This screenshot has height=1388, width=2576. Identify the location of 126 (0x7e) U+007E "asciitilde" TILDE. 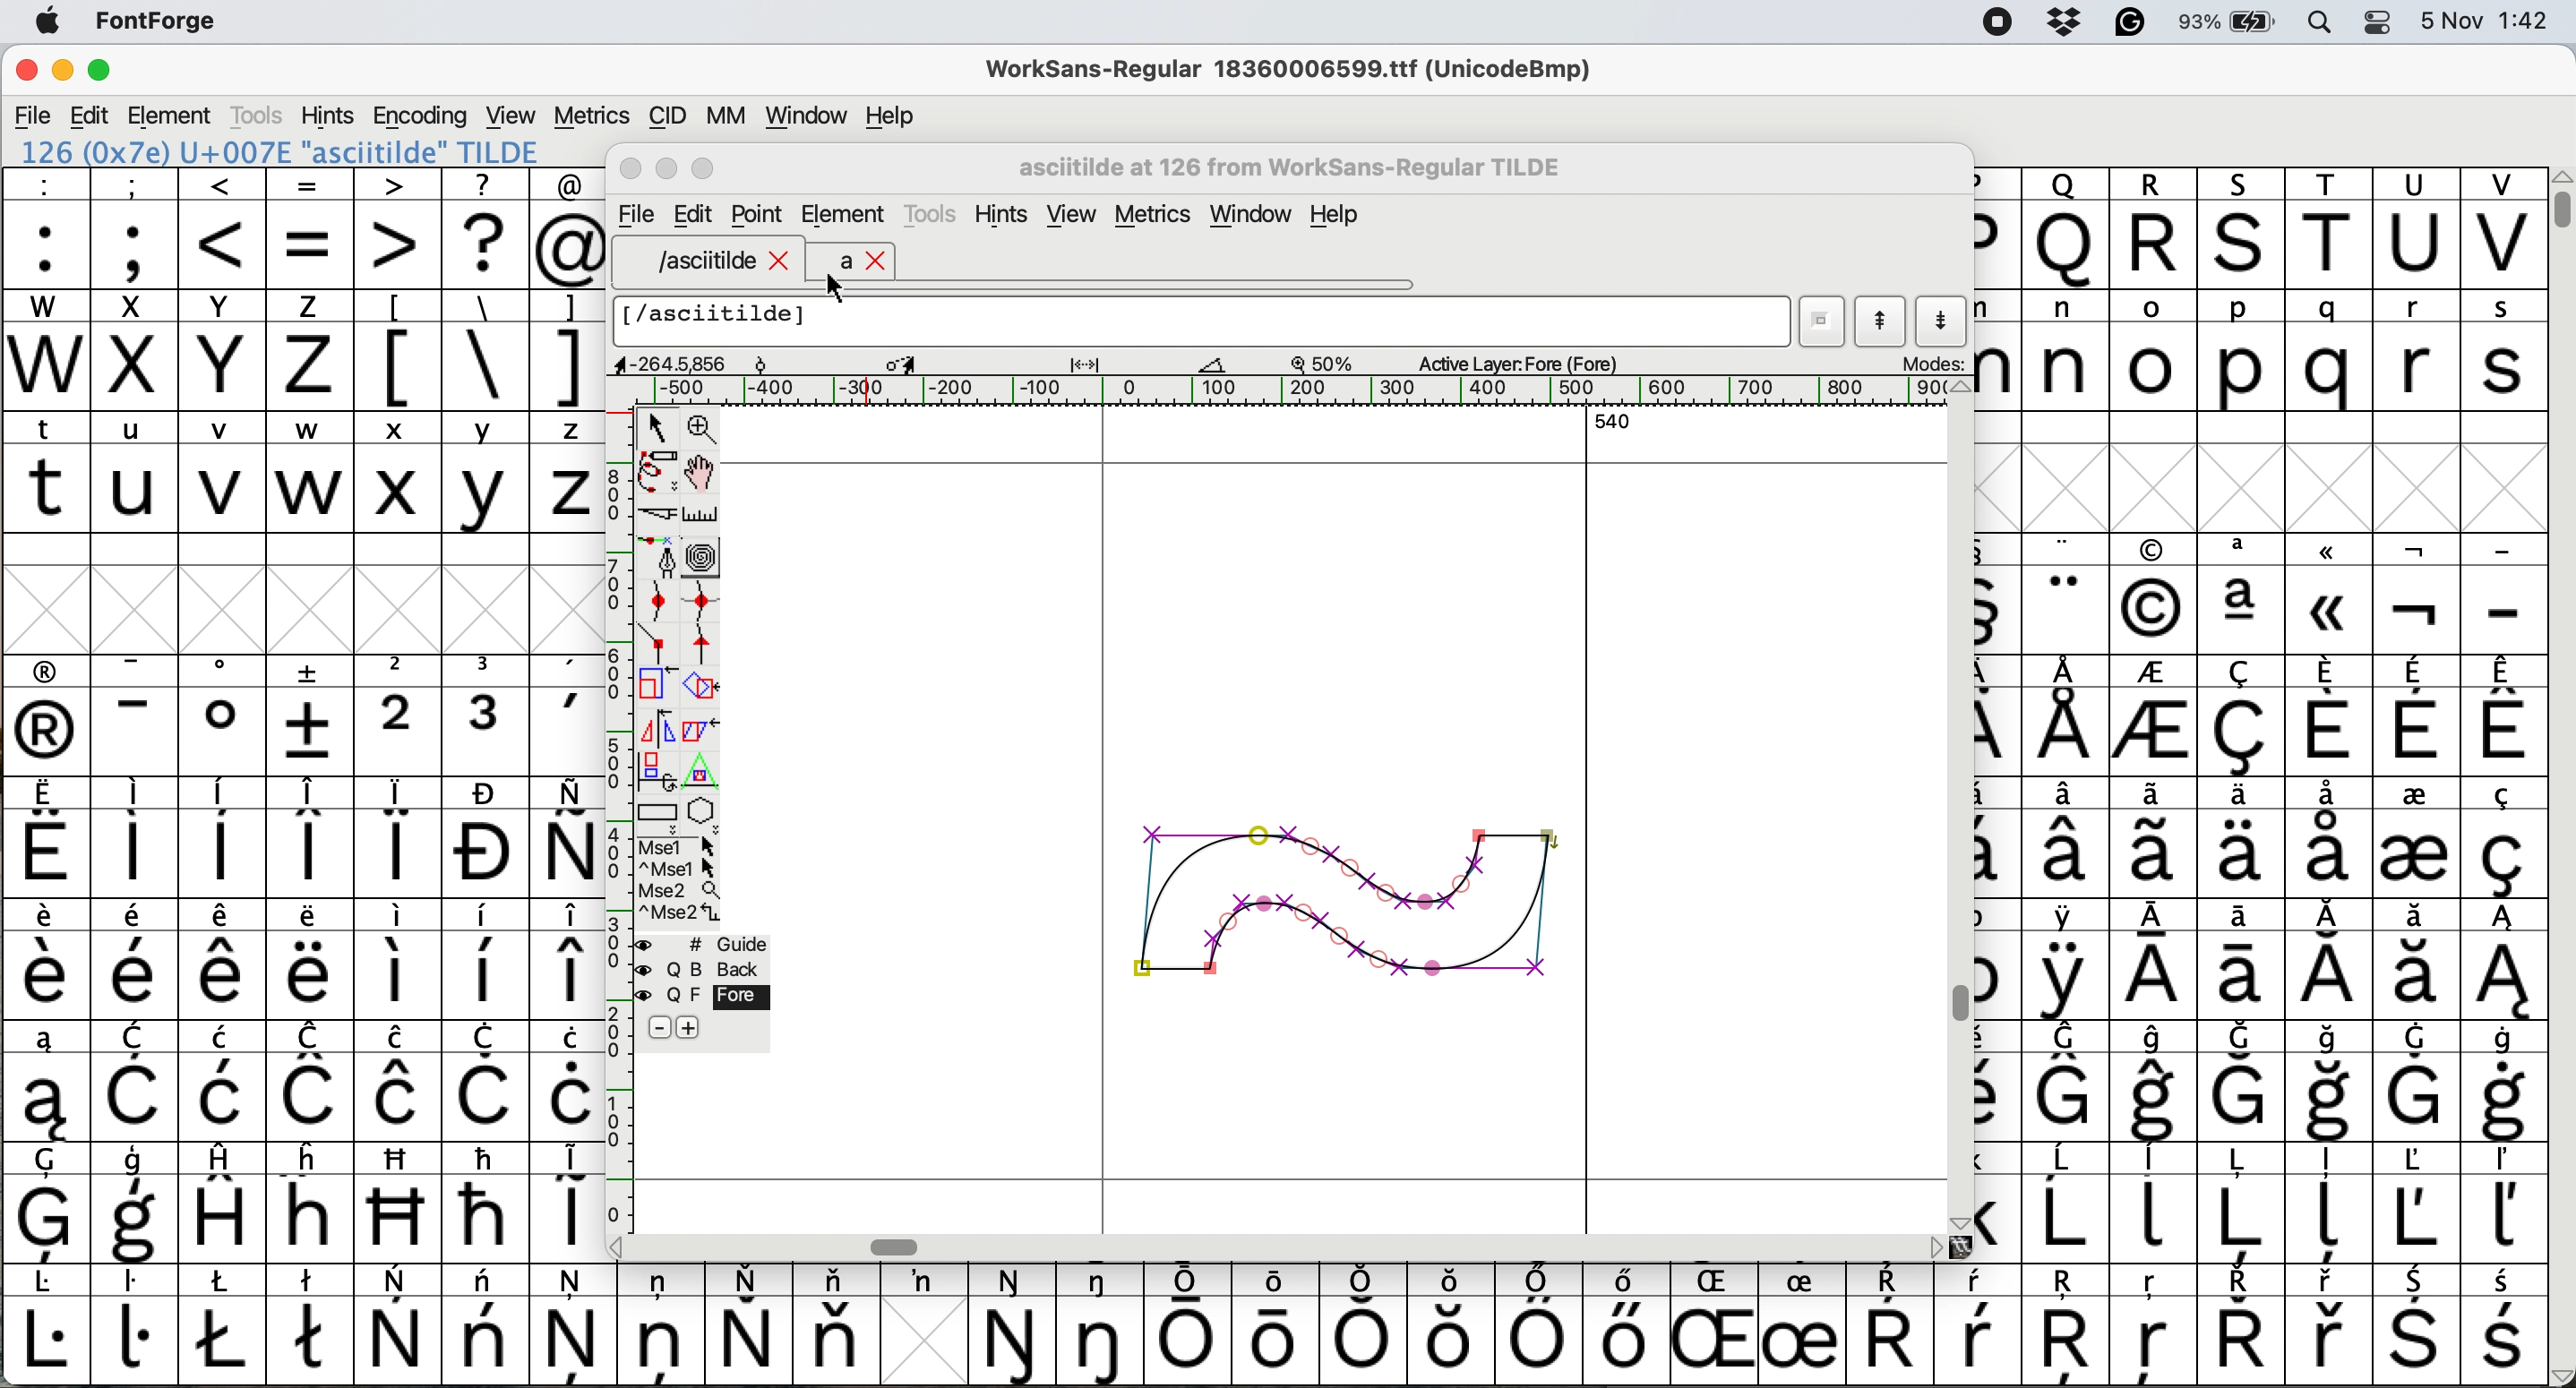
(282, 151).